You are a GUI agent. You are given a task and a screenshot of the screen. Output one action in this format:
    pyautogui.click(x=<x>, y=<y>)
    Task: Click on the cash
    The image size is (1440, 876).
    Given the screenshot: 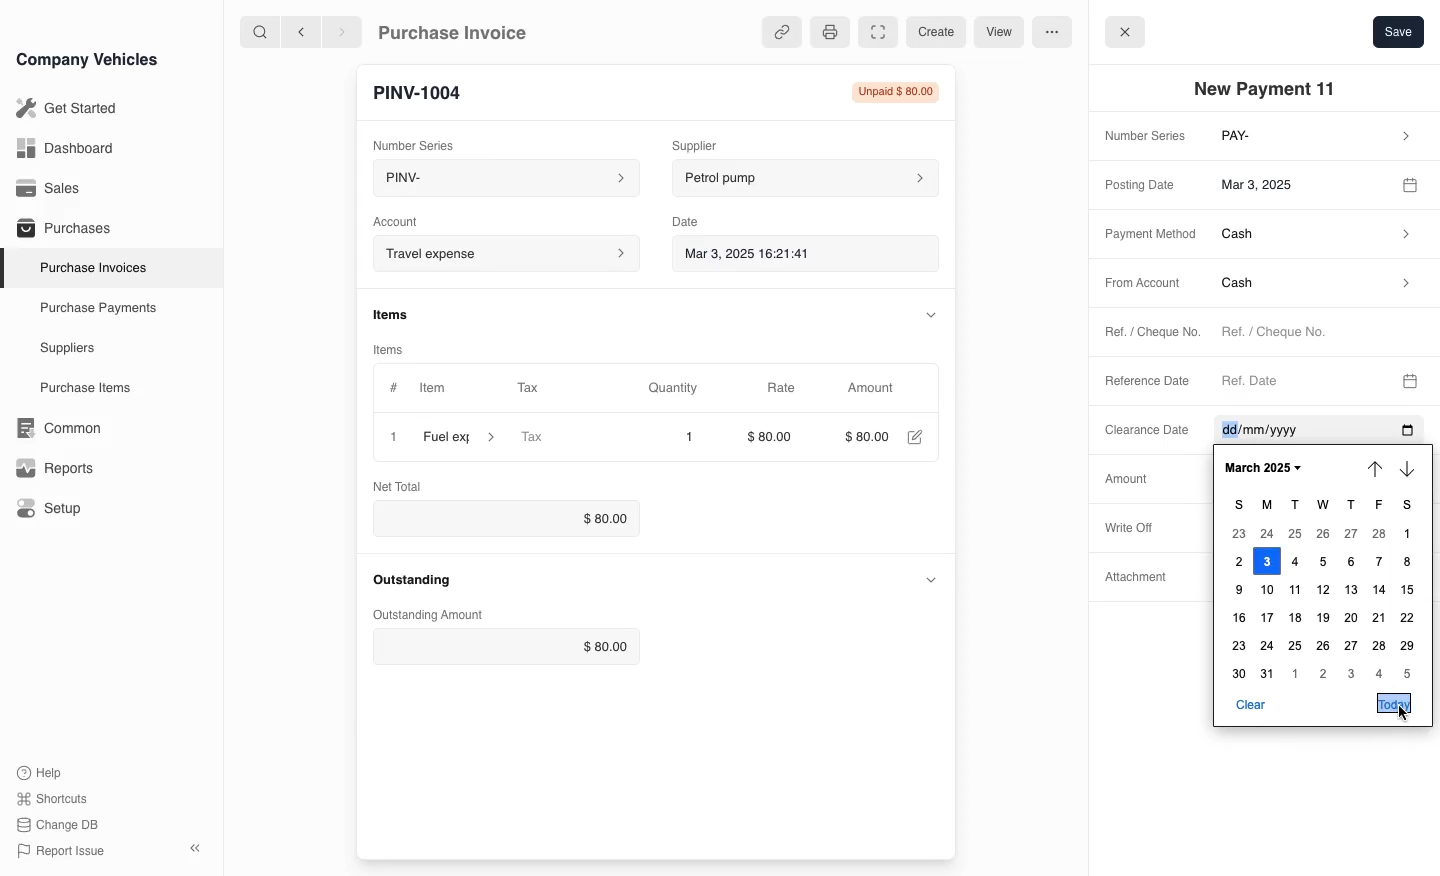 What is the action you would take?
    pyautogui.click(x=1317, y=237)
    